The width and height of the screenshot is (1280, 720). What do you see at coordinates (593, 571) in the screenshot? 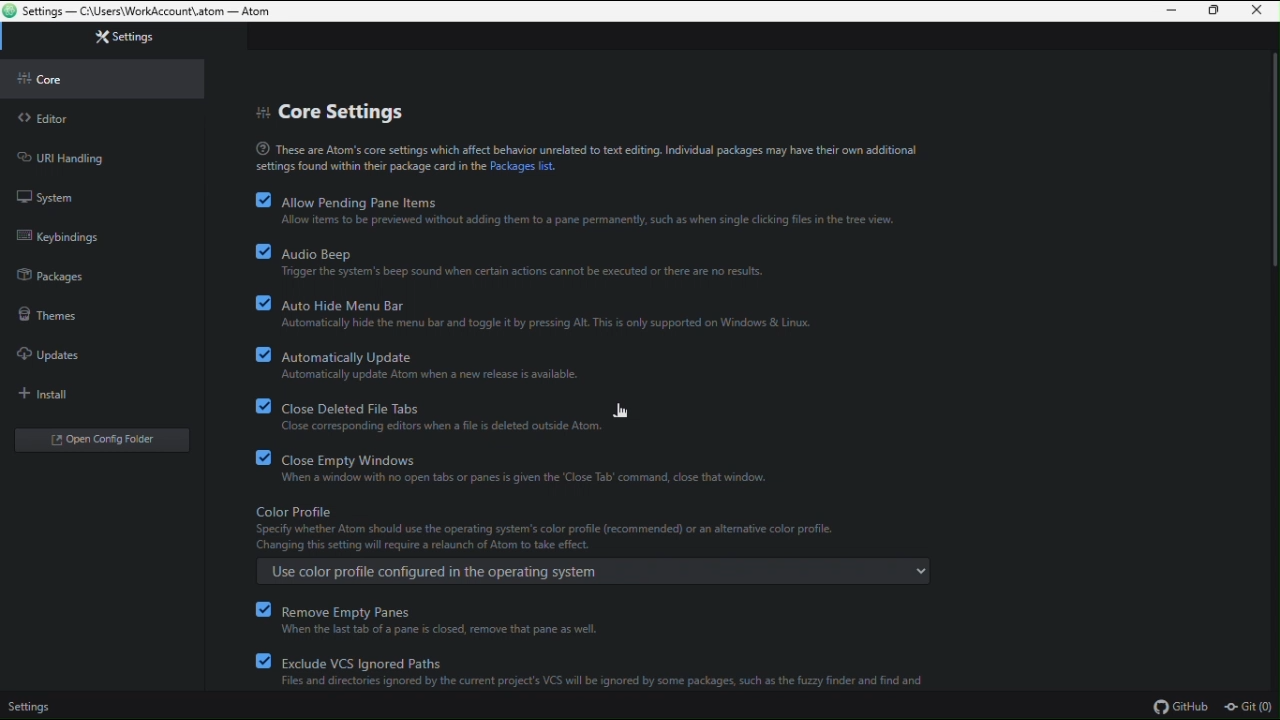
I see `use color profile` at bounding box center [593, 571].